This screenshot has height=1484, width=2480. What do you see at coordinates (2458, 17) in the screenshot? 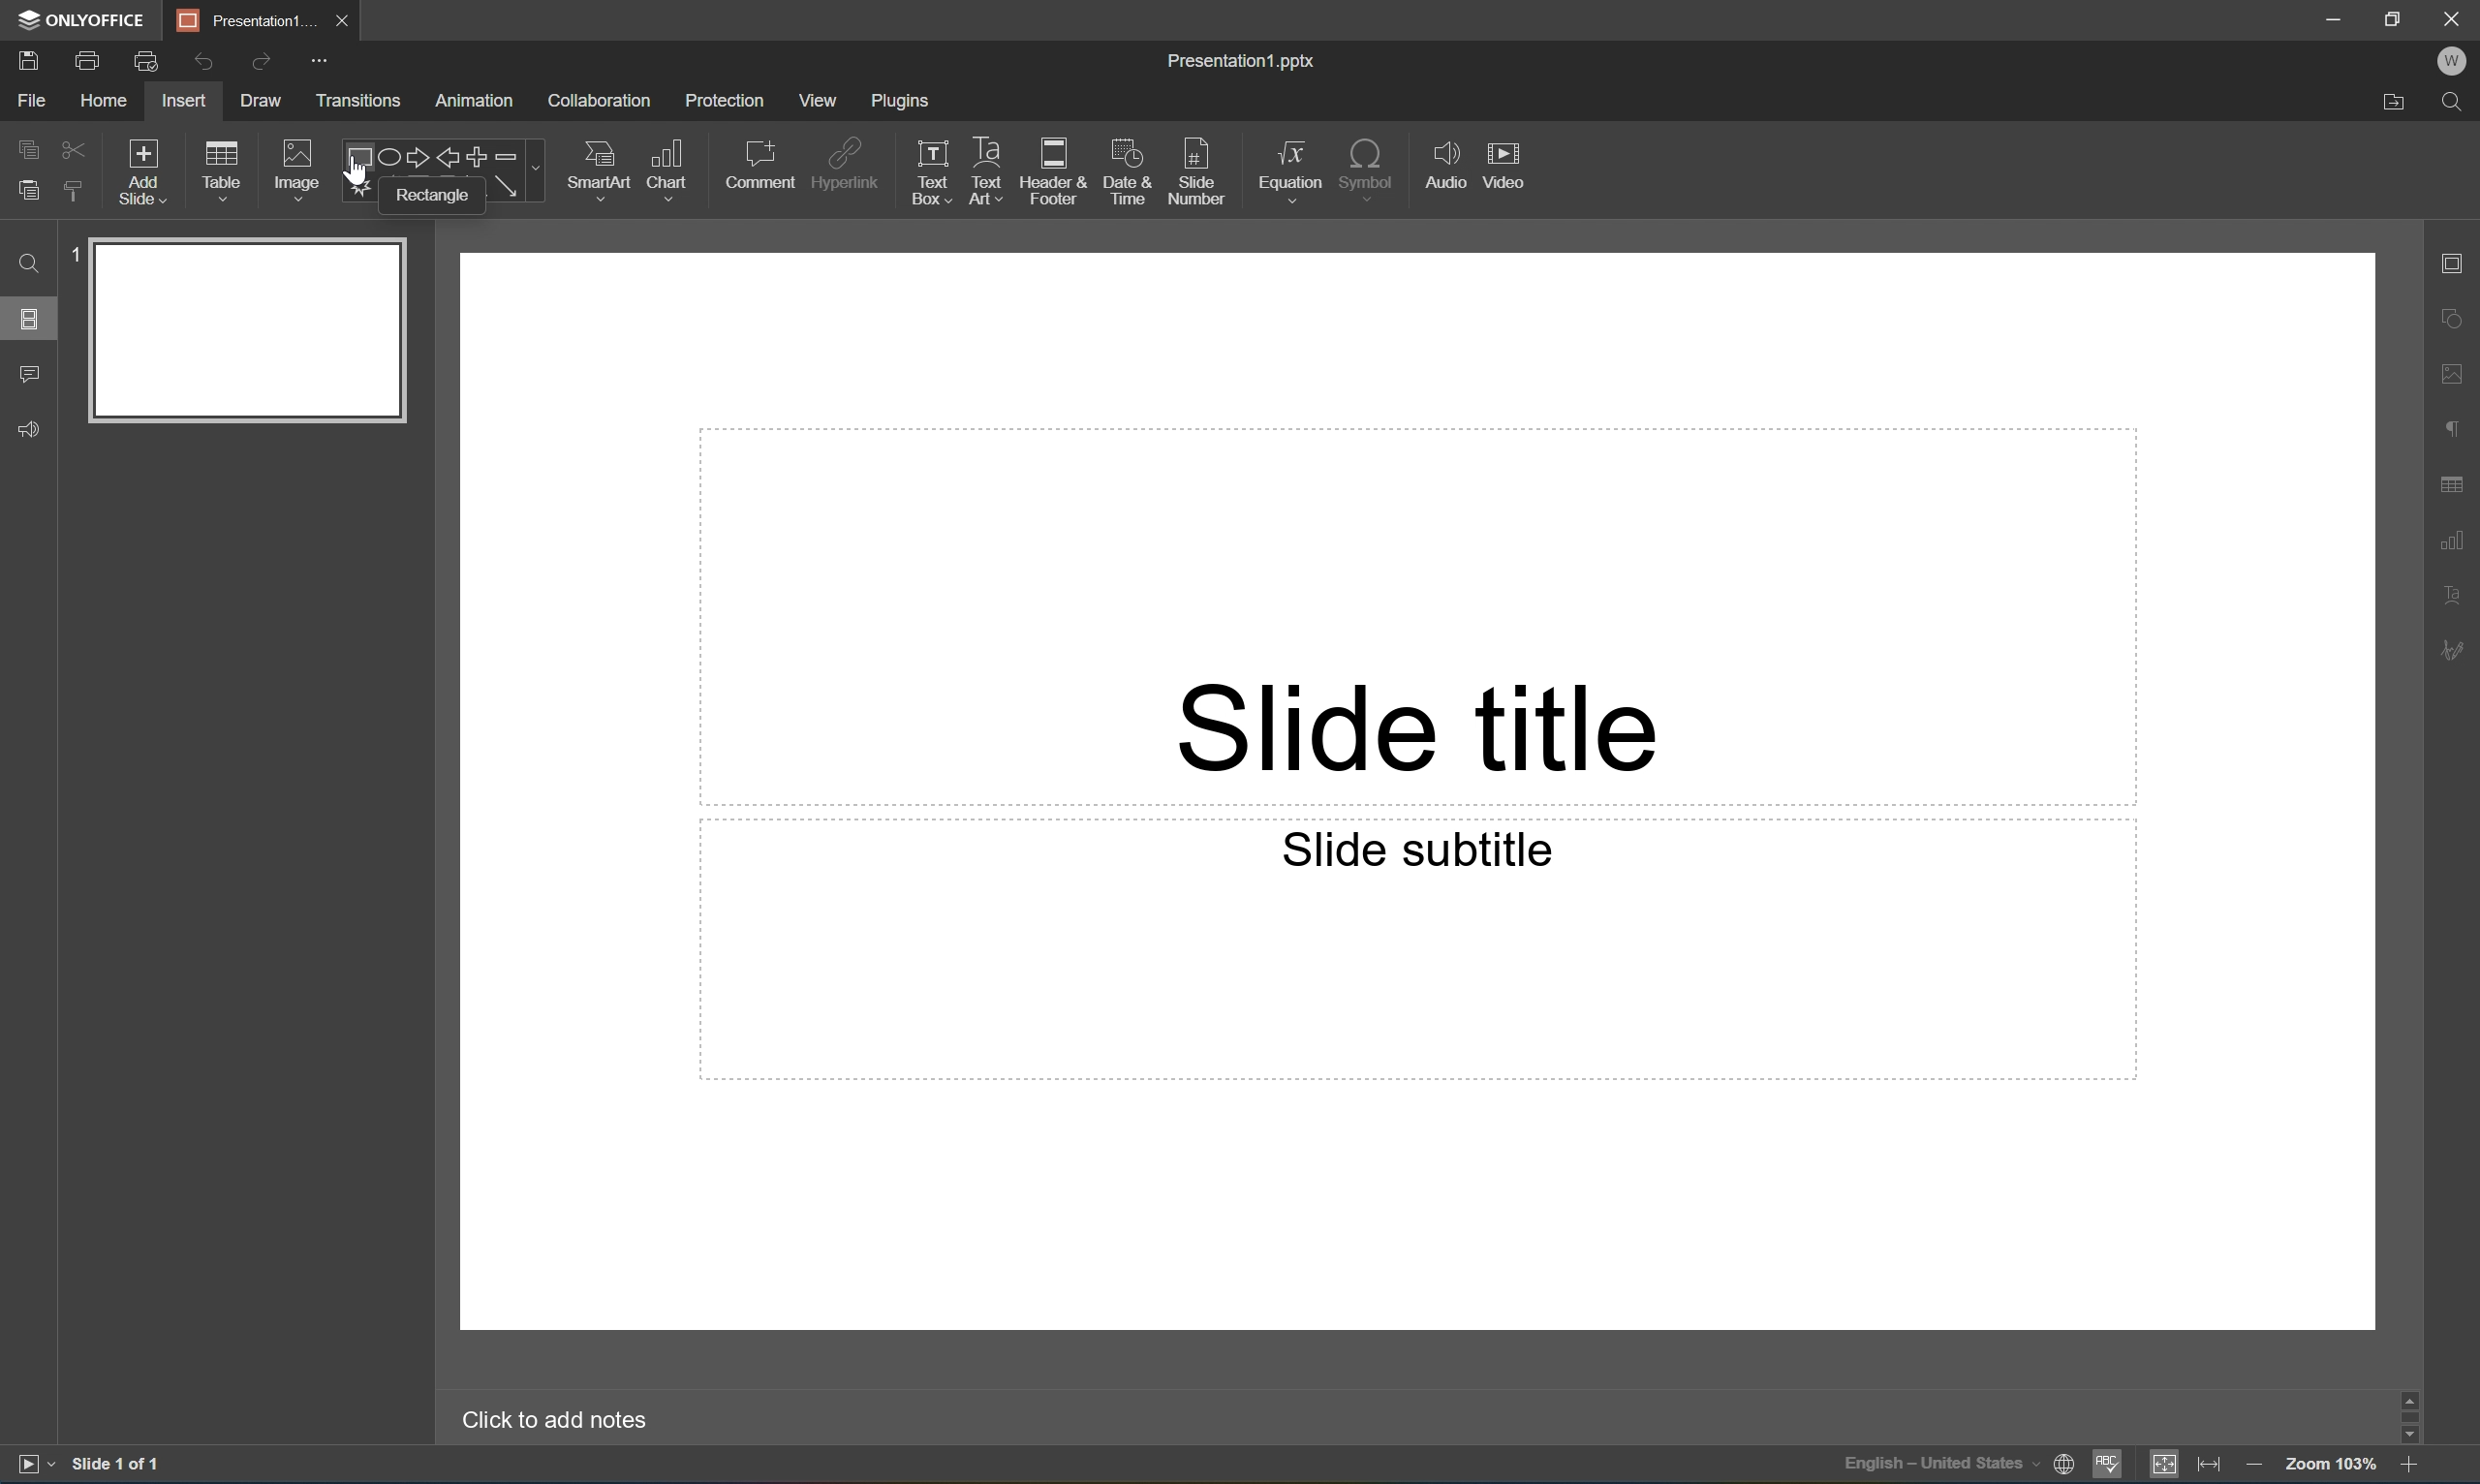
I see `Close` at bounding box center [2458, 17].